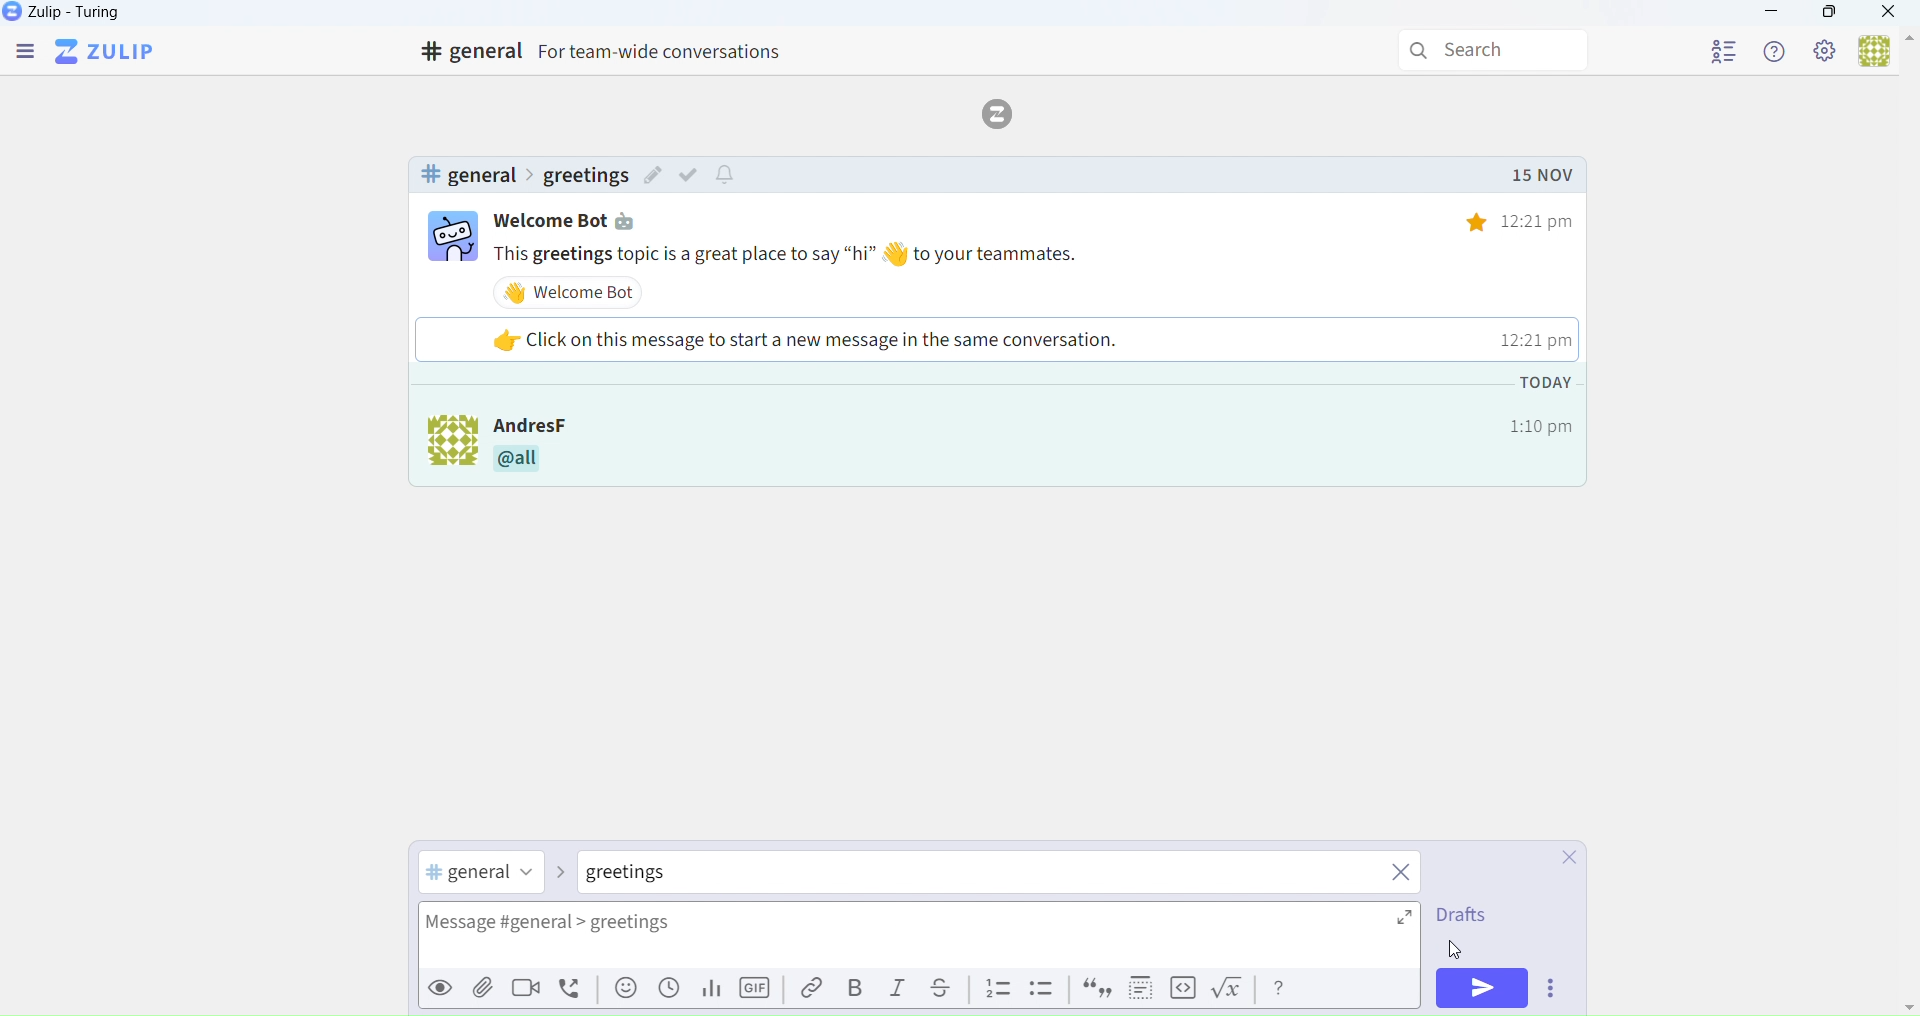  What do you see at coordinates (109, 52) in the screenshot?
I see `Zulip logo` at bounding box center [109, 52].